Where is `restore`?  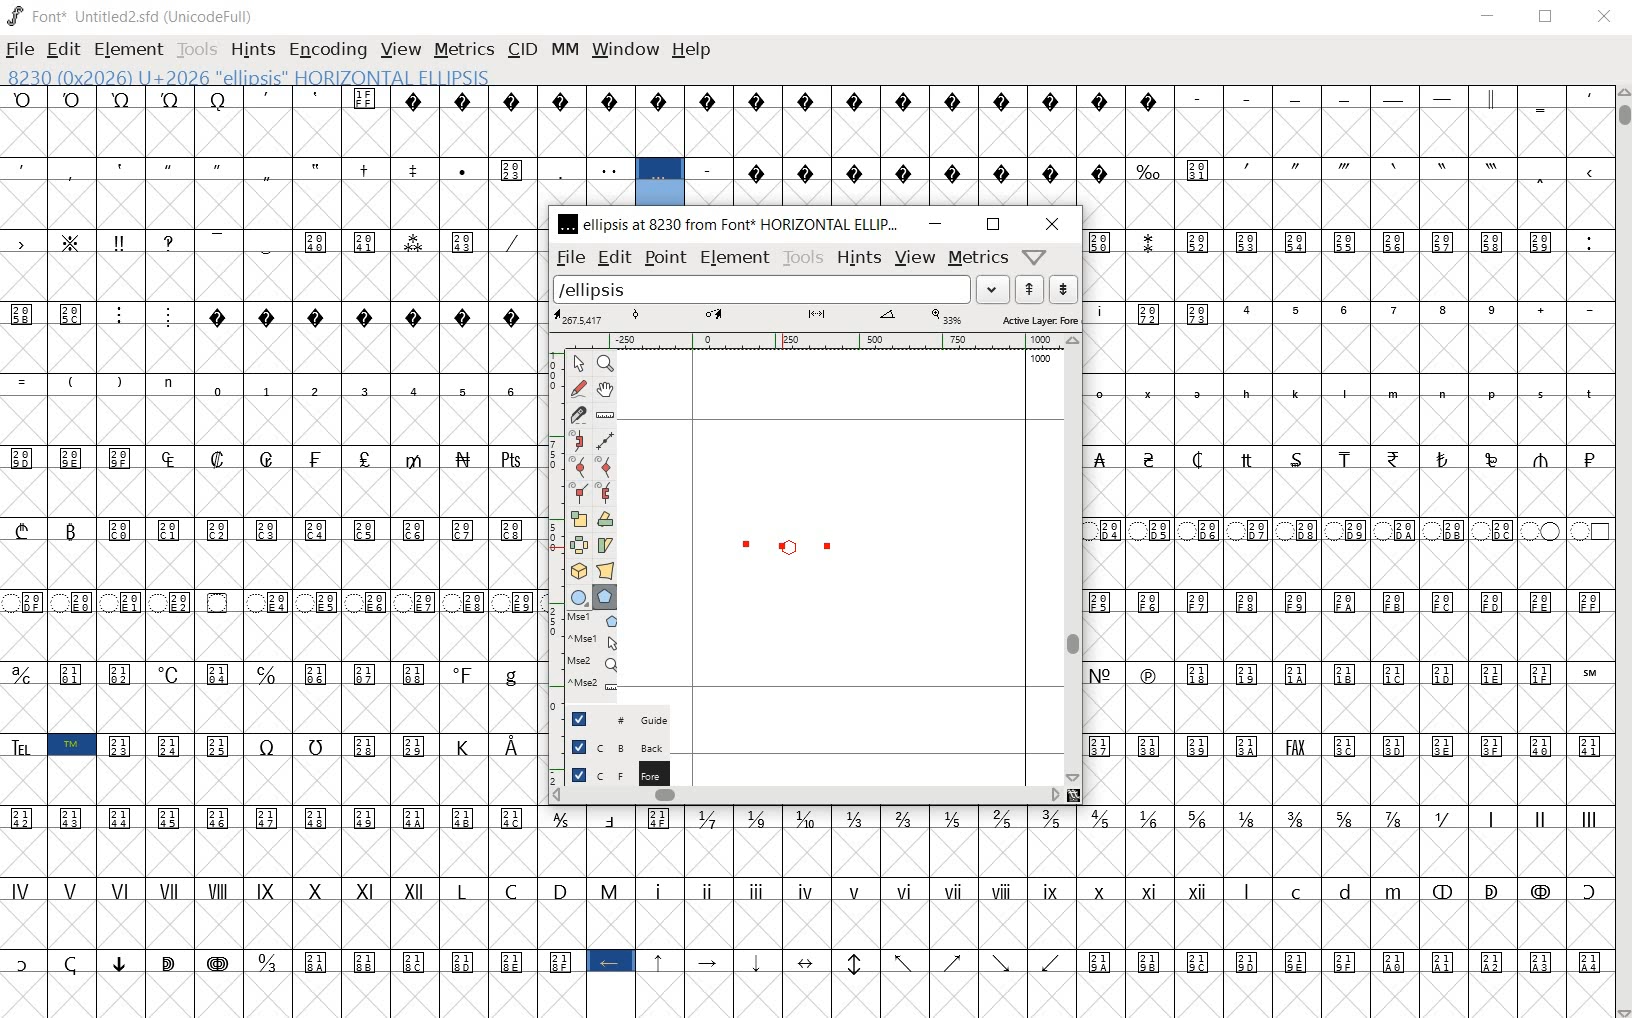 restore is located at coordinates (994, 225).